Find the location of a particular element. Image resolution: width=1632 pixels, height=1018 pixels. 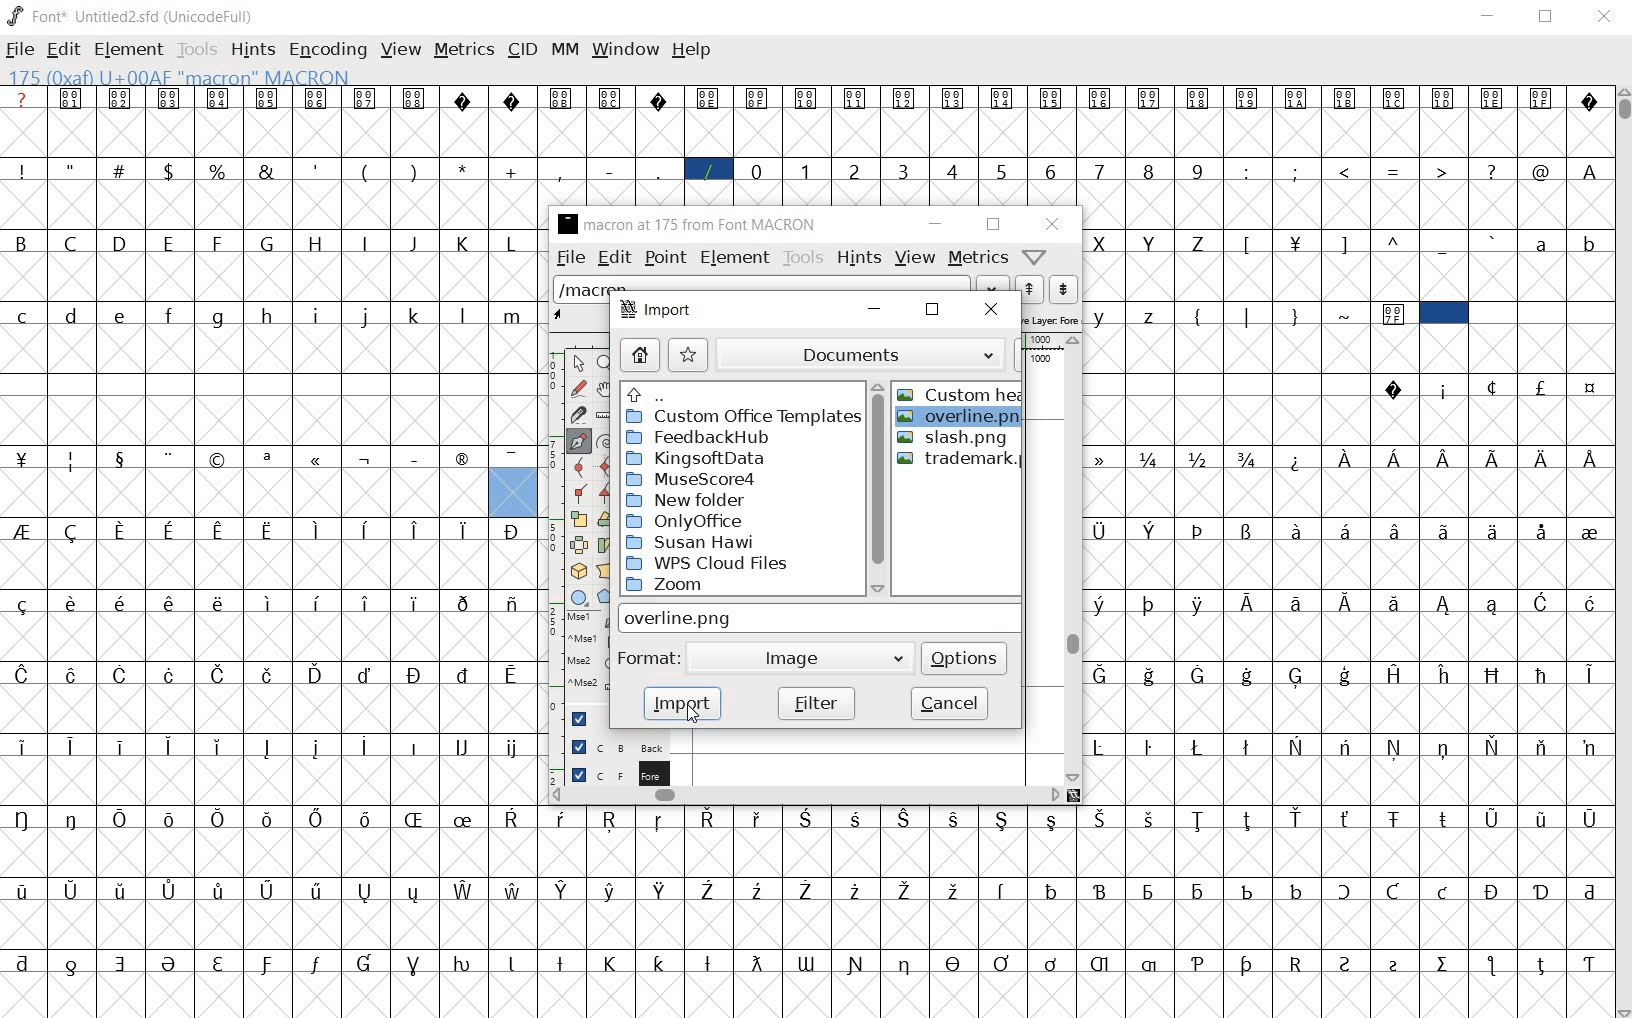

g is located at coordinates (221, 316).